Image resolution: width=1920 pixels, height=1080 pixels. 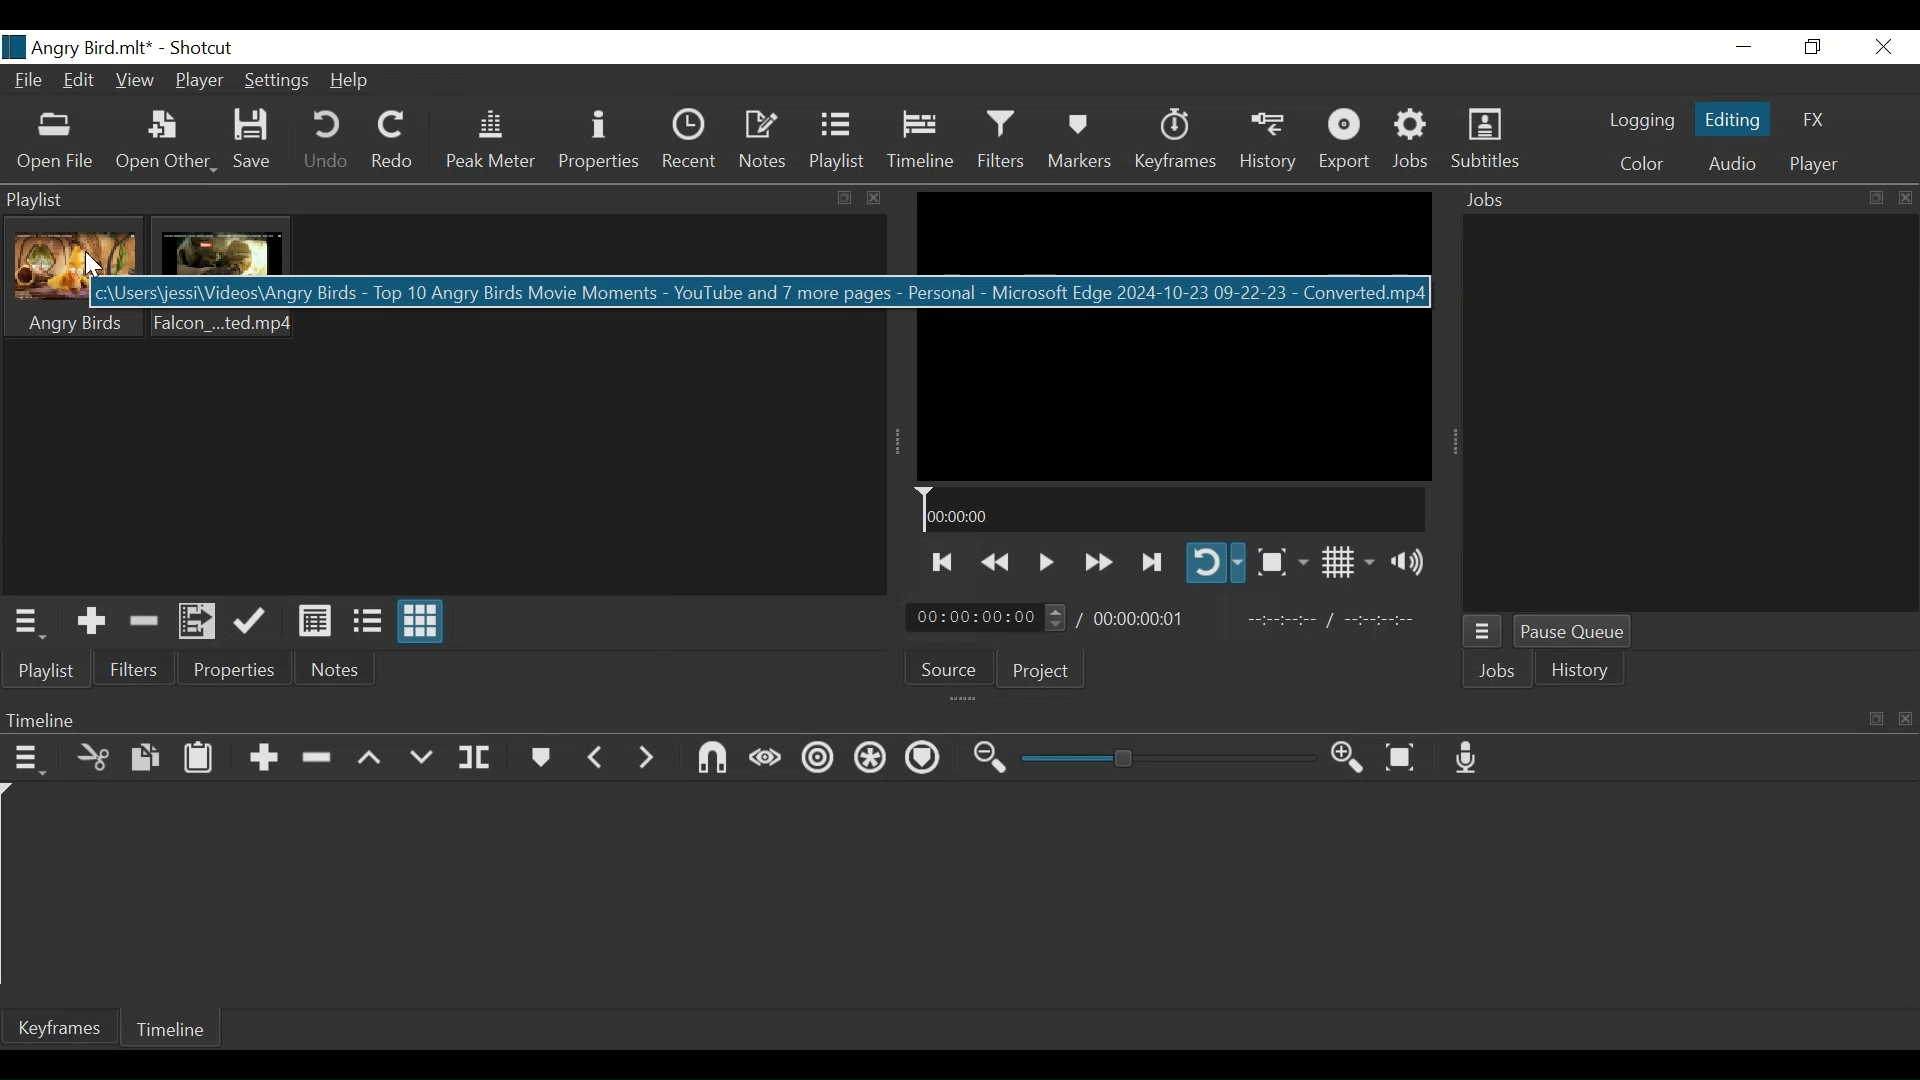 What do you see at coordinates (989, 618) in the screenshot?
I see `Current position` at bounding box center [989, 618].